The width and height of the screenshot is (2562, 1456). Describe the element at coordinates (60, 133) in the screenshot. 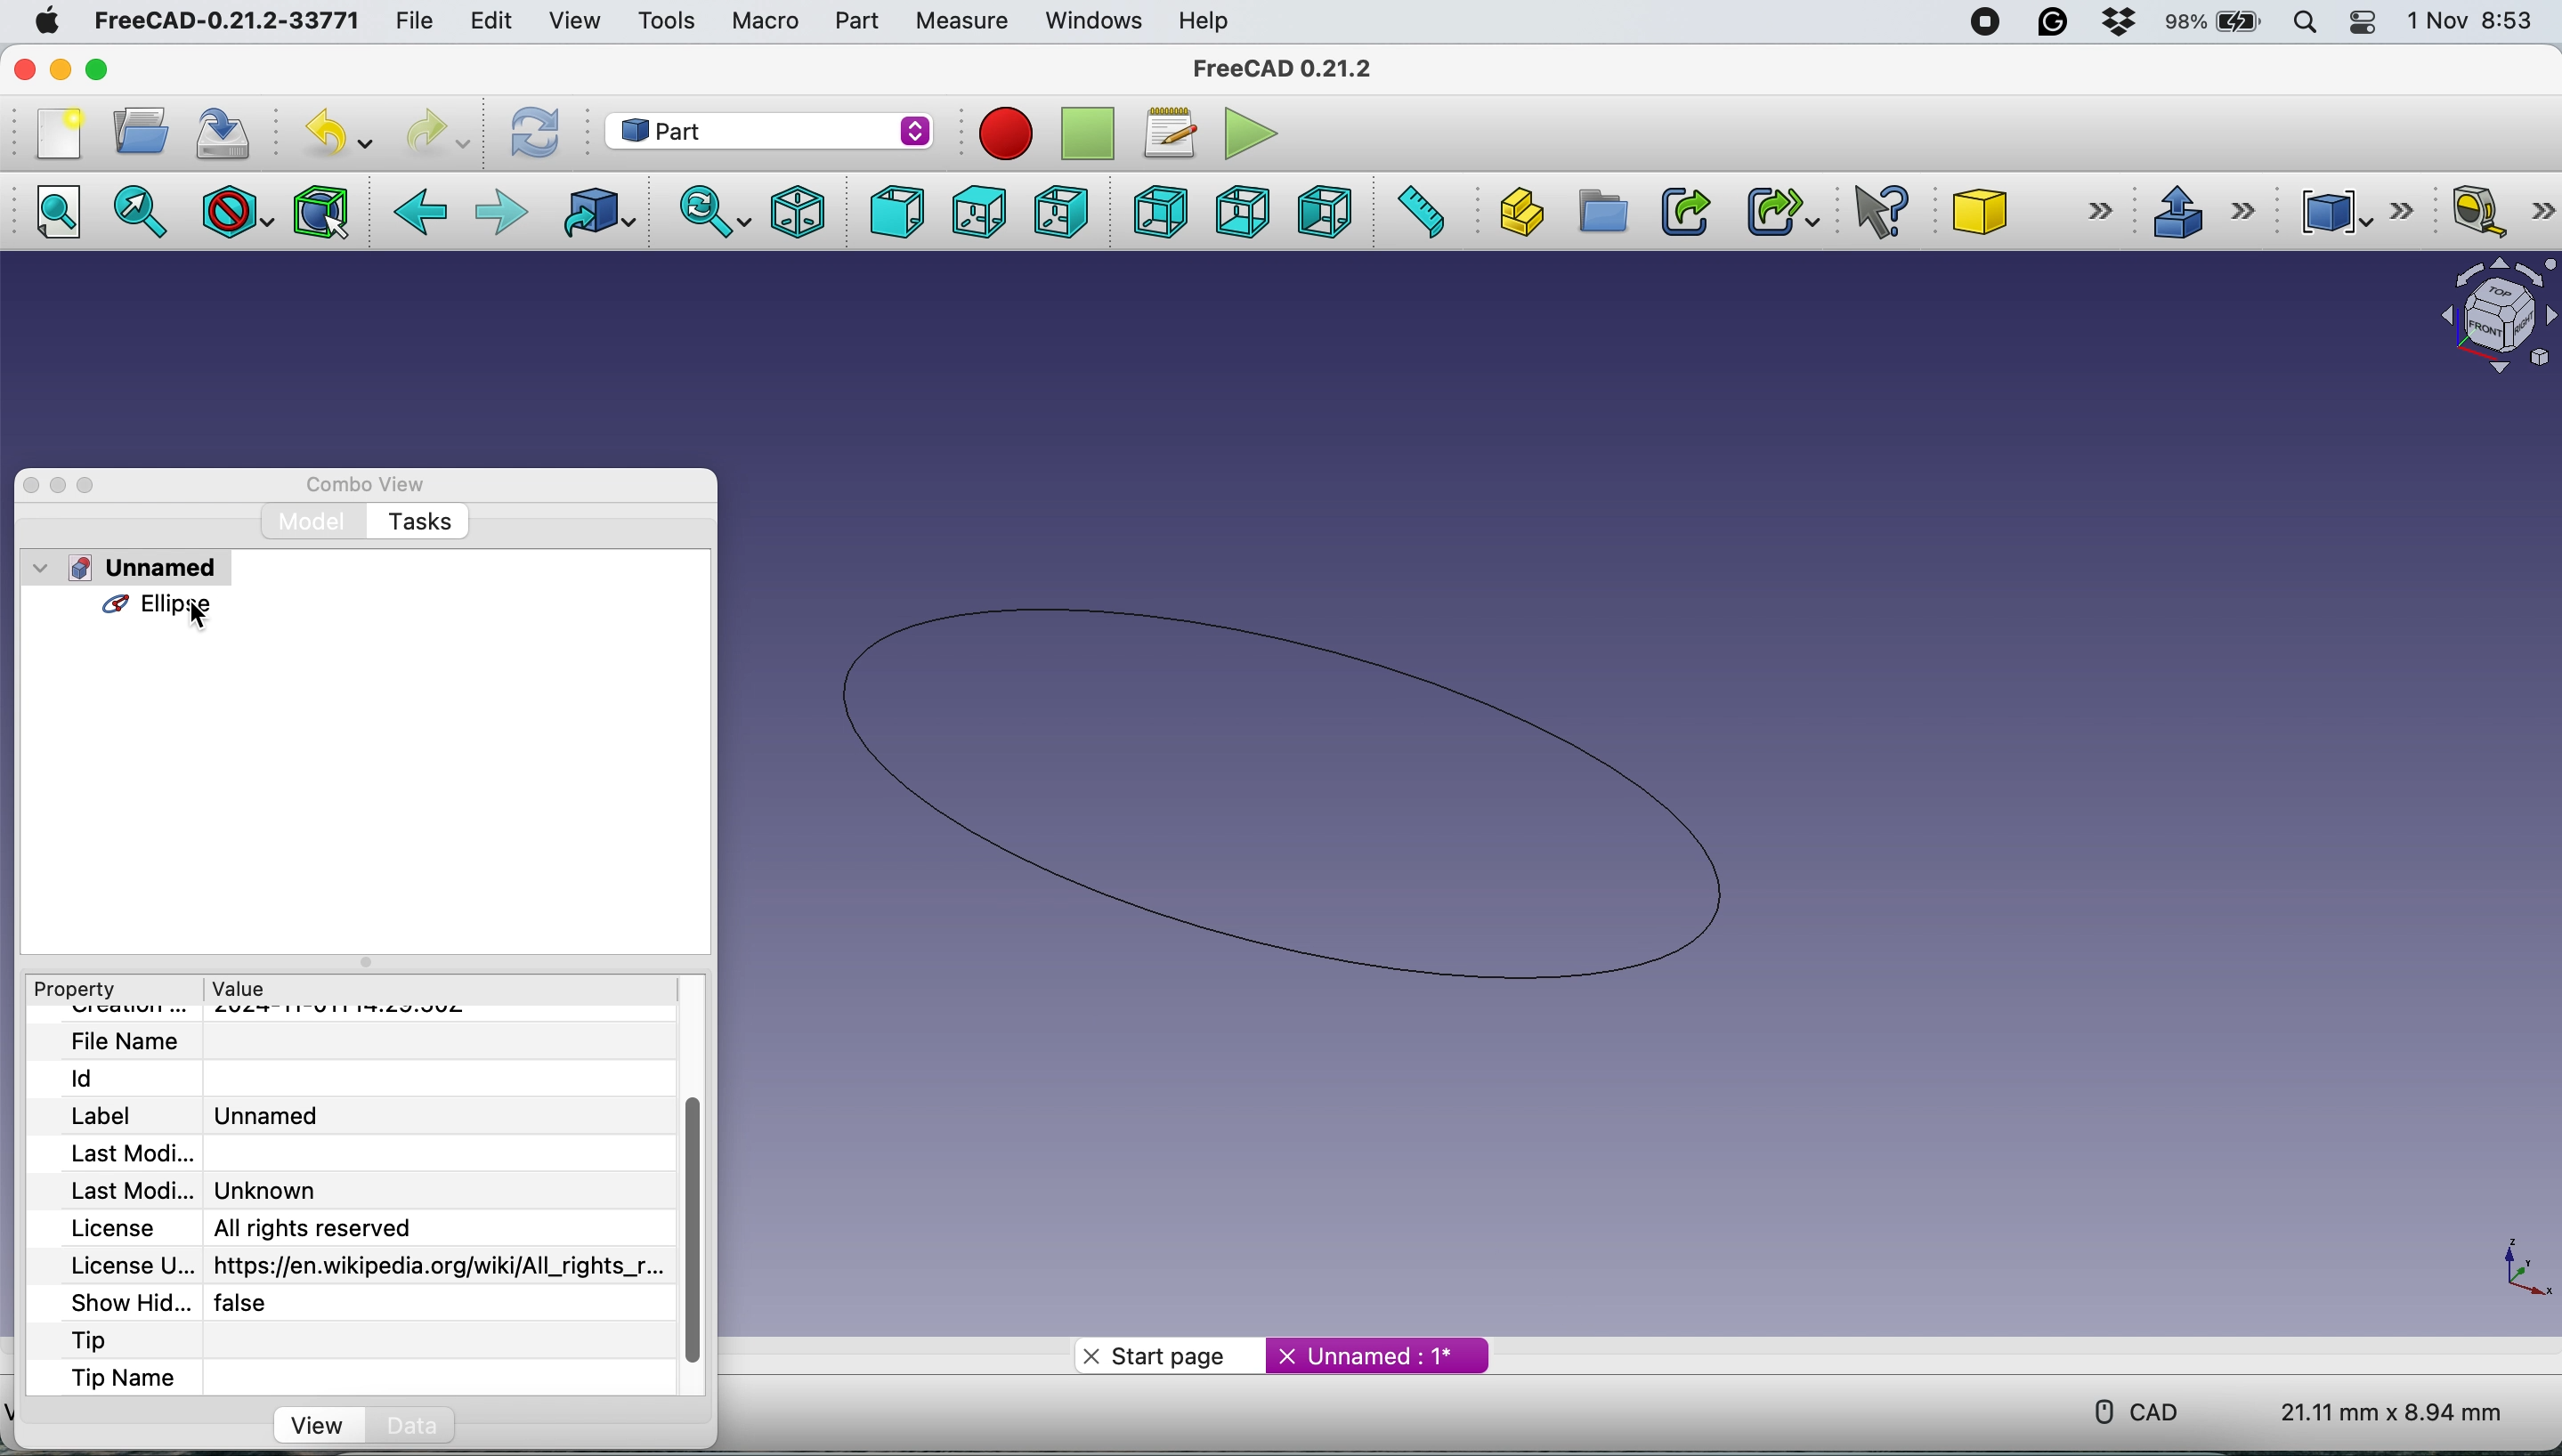

I see `new` at that location.